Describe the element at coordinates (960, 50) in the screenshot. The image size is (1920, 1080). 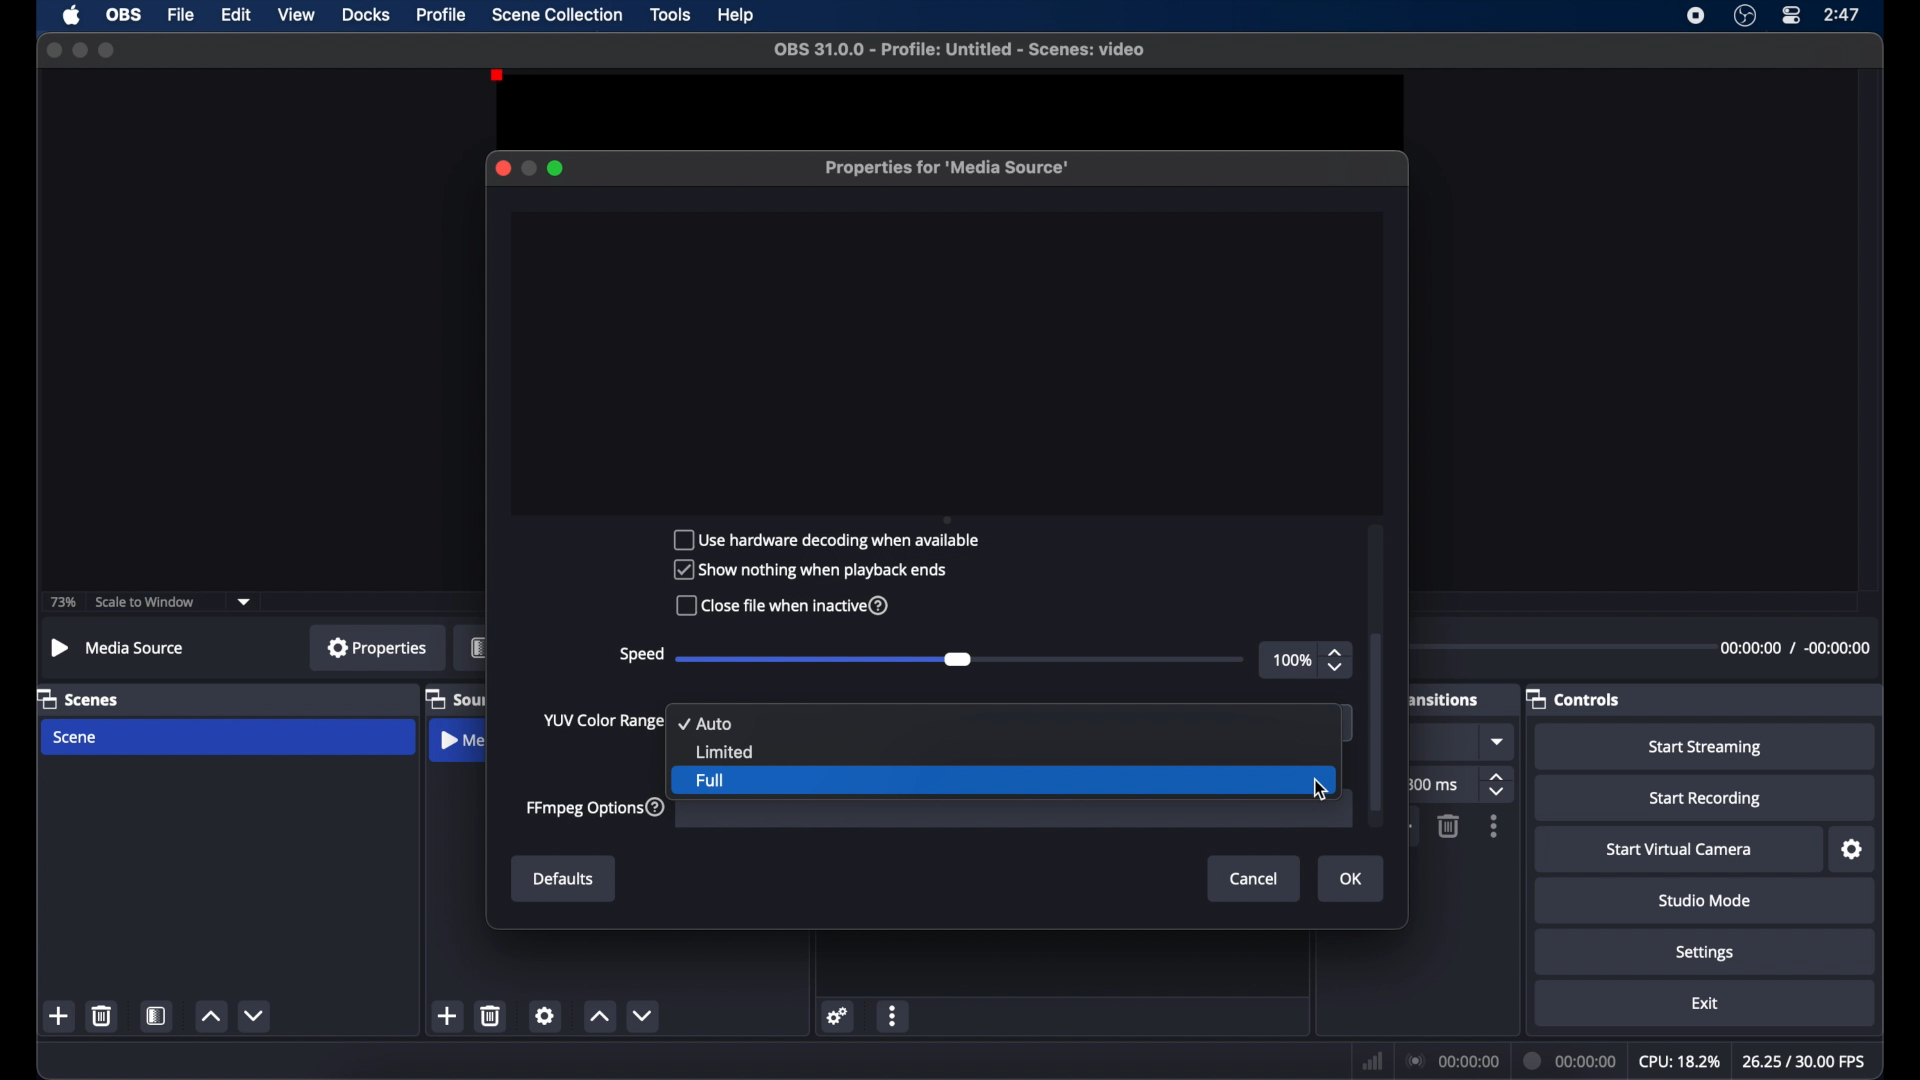
I see `file name` at that location.